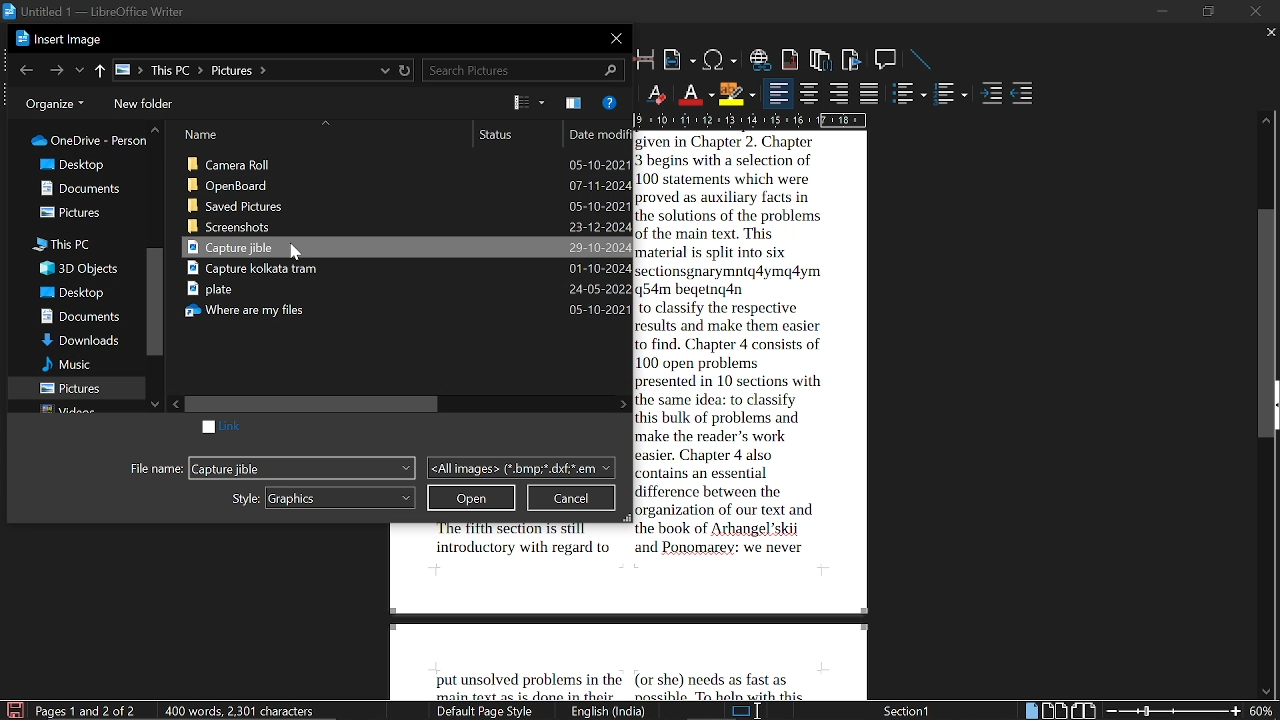 This screenshot has width=1280, height=720. What do you see at coordinates (78, 269) in the screenshot?
I see `3d objects` at bounding box center [78, 269].